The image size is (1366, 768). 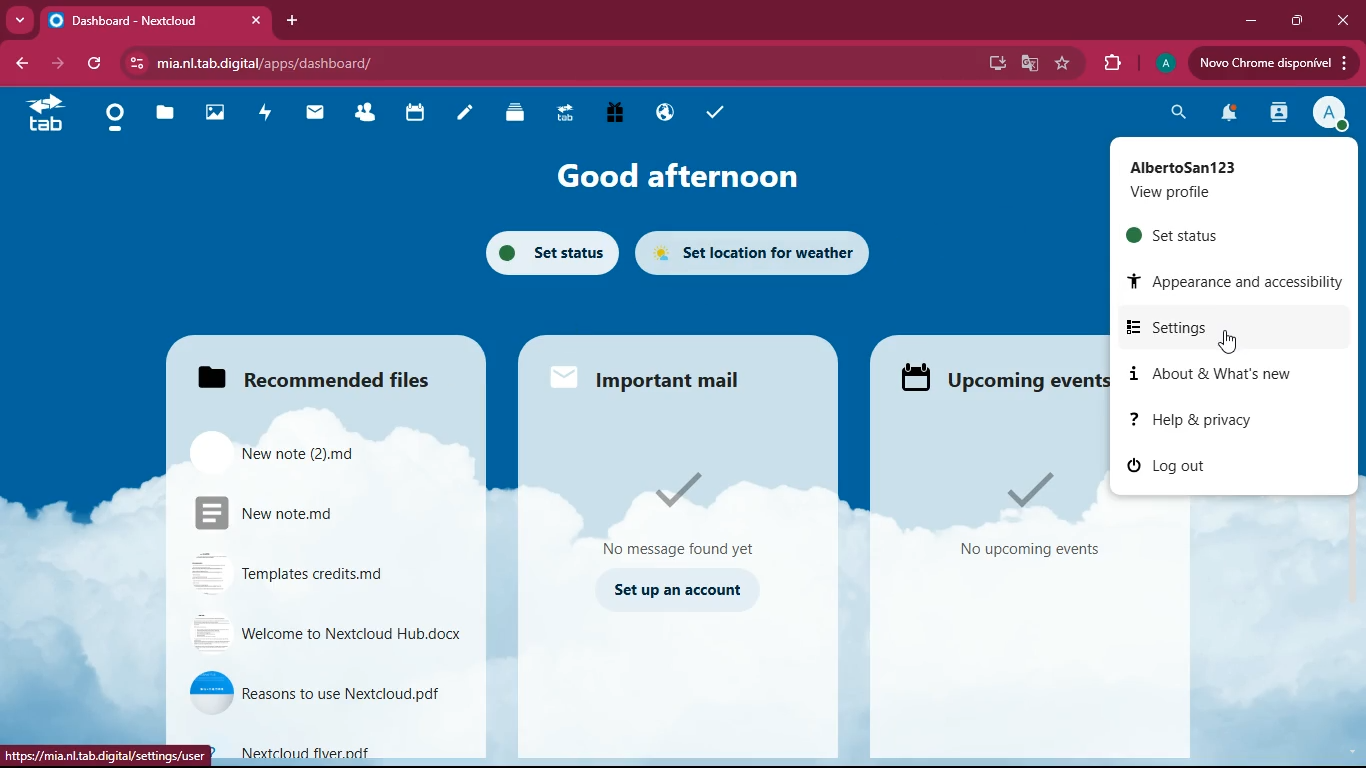 What do you see at coordinates (657, 382) in the screenshot?
I see `mail` at bounding box center [657, 382].